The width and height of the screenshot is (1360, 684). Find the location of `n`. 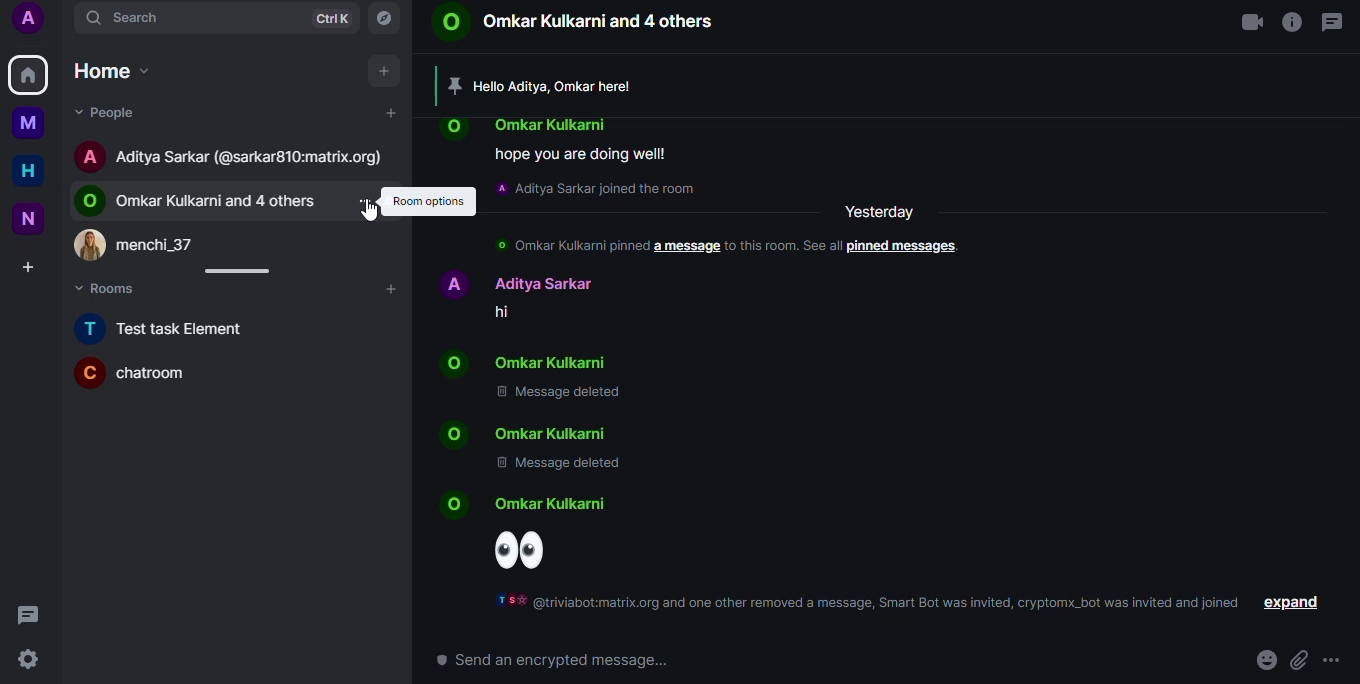

n is located at coordinates (35, 218).